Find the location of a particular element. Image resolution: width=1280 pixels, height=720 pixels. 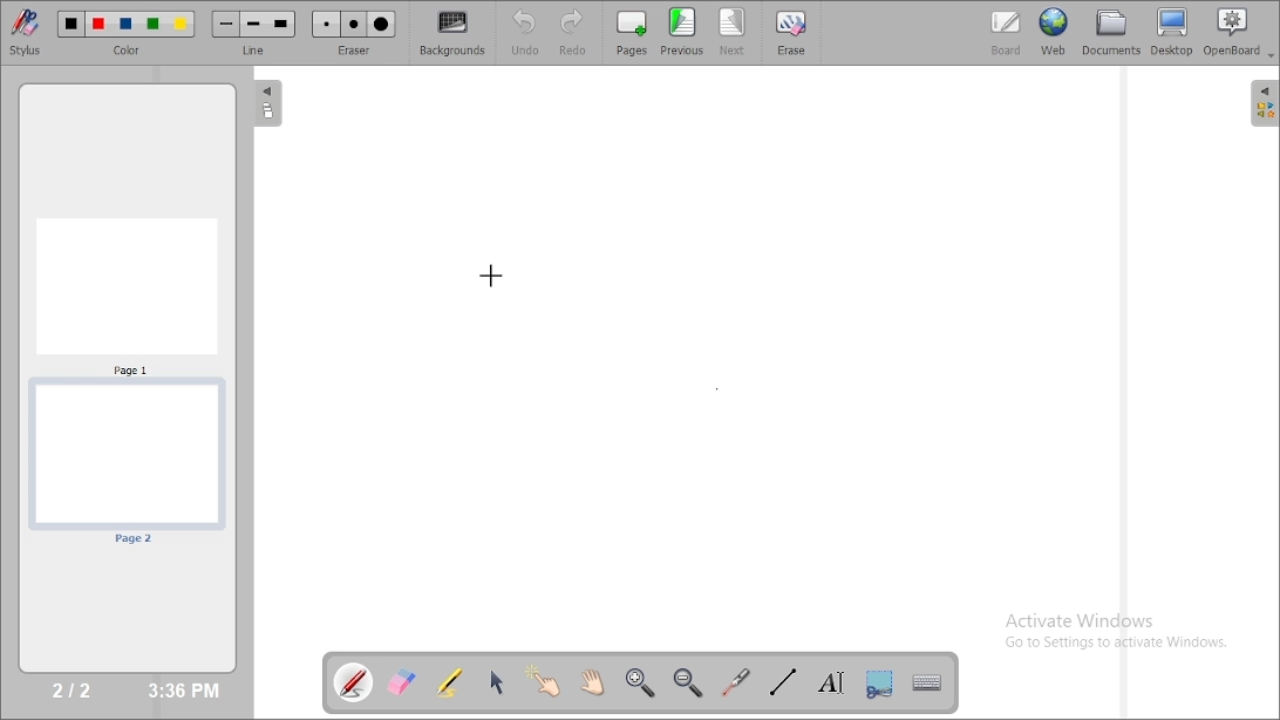

backgrounds is located at coordinates (454, 33).